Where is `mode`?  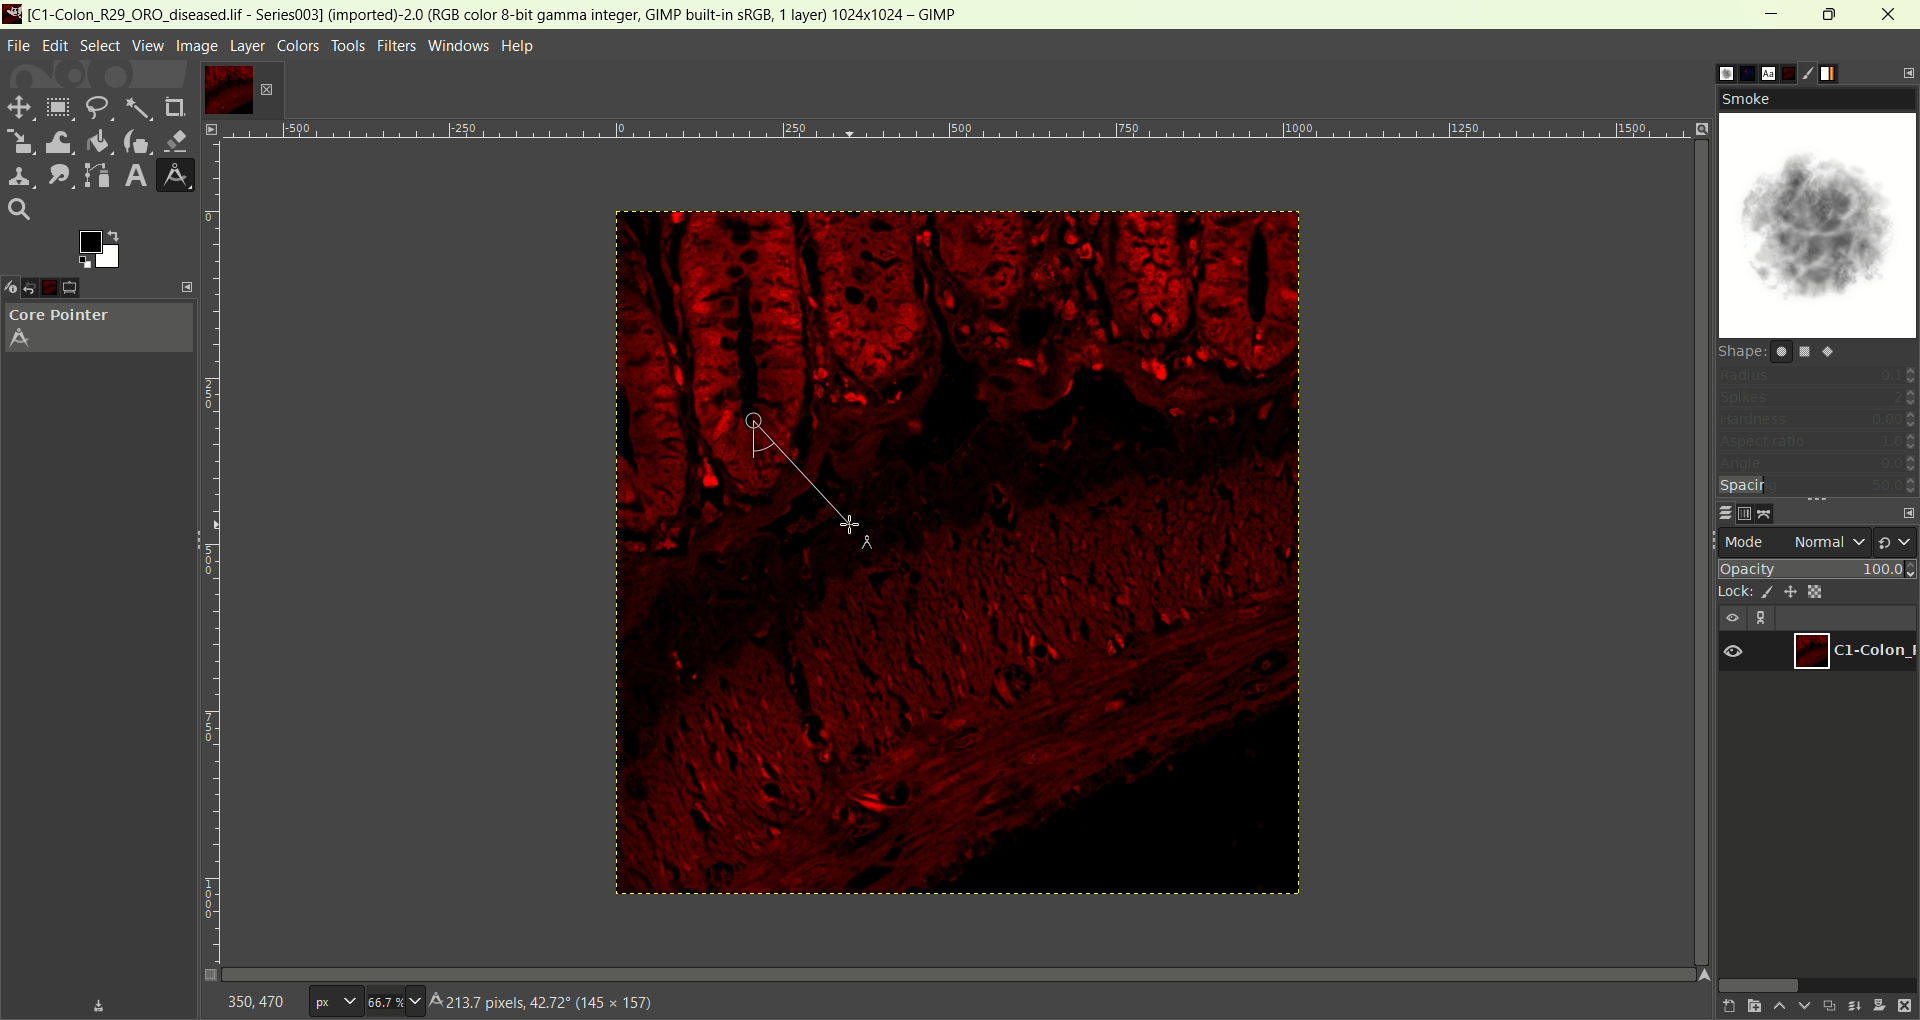 mode is located at coordinates (1747, 542).